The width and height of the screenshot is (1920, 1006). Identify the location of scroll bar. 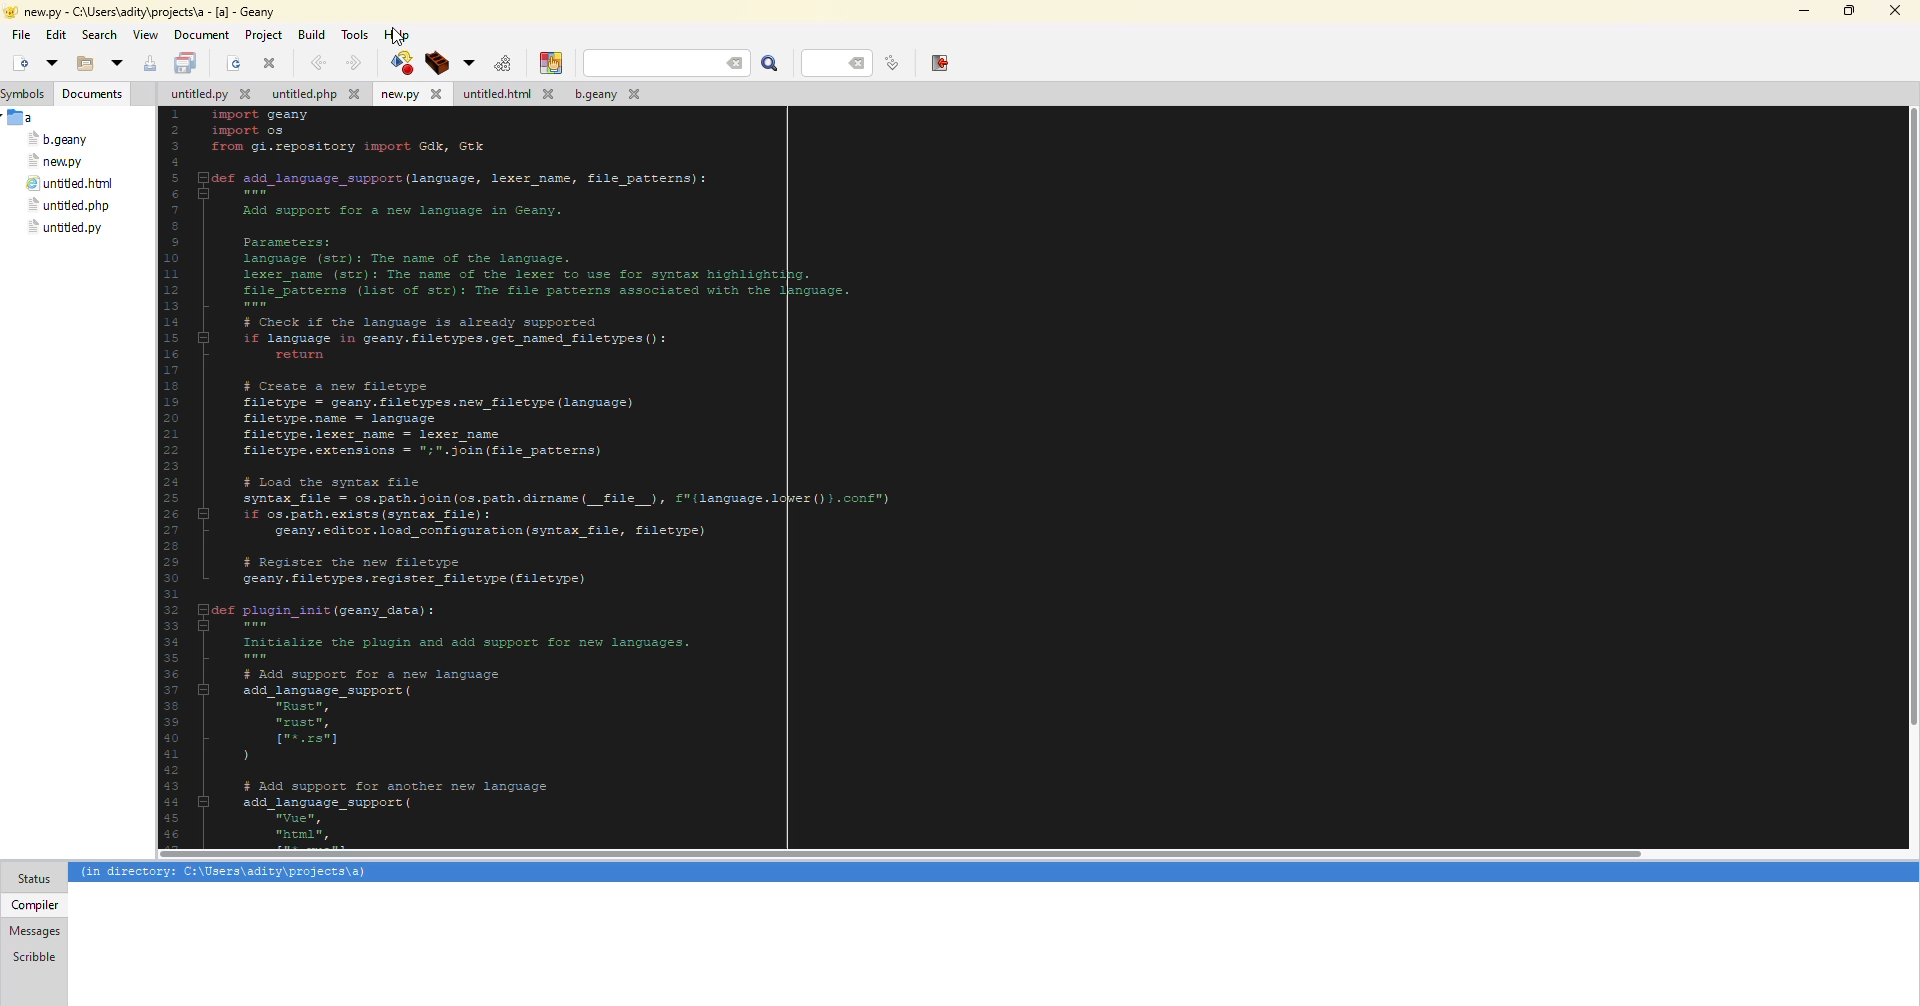
(902, 855).